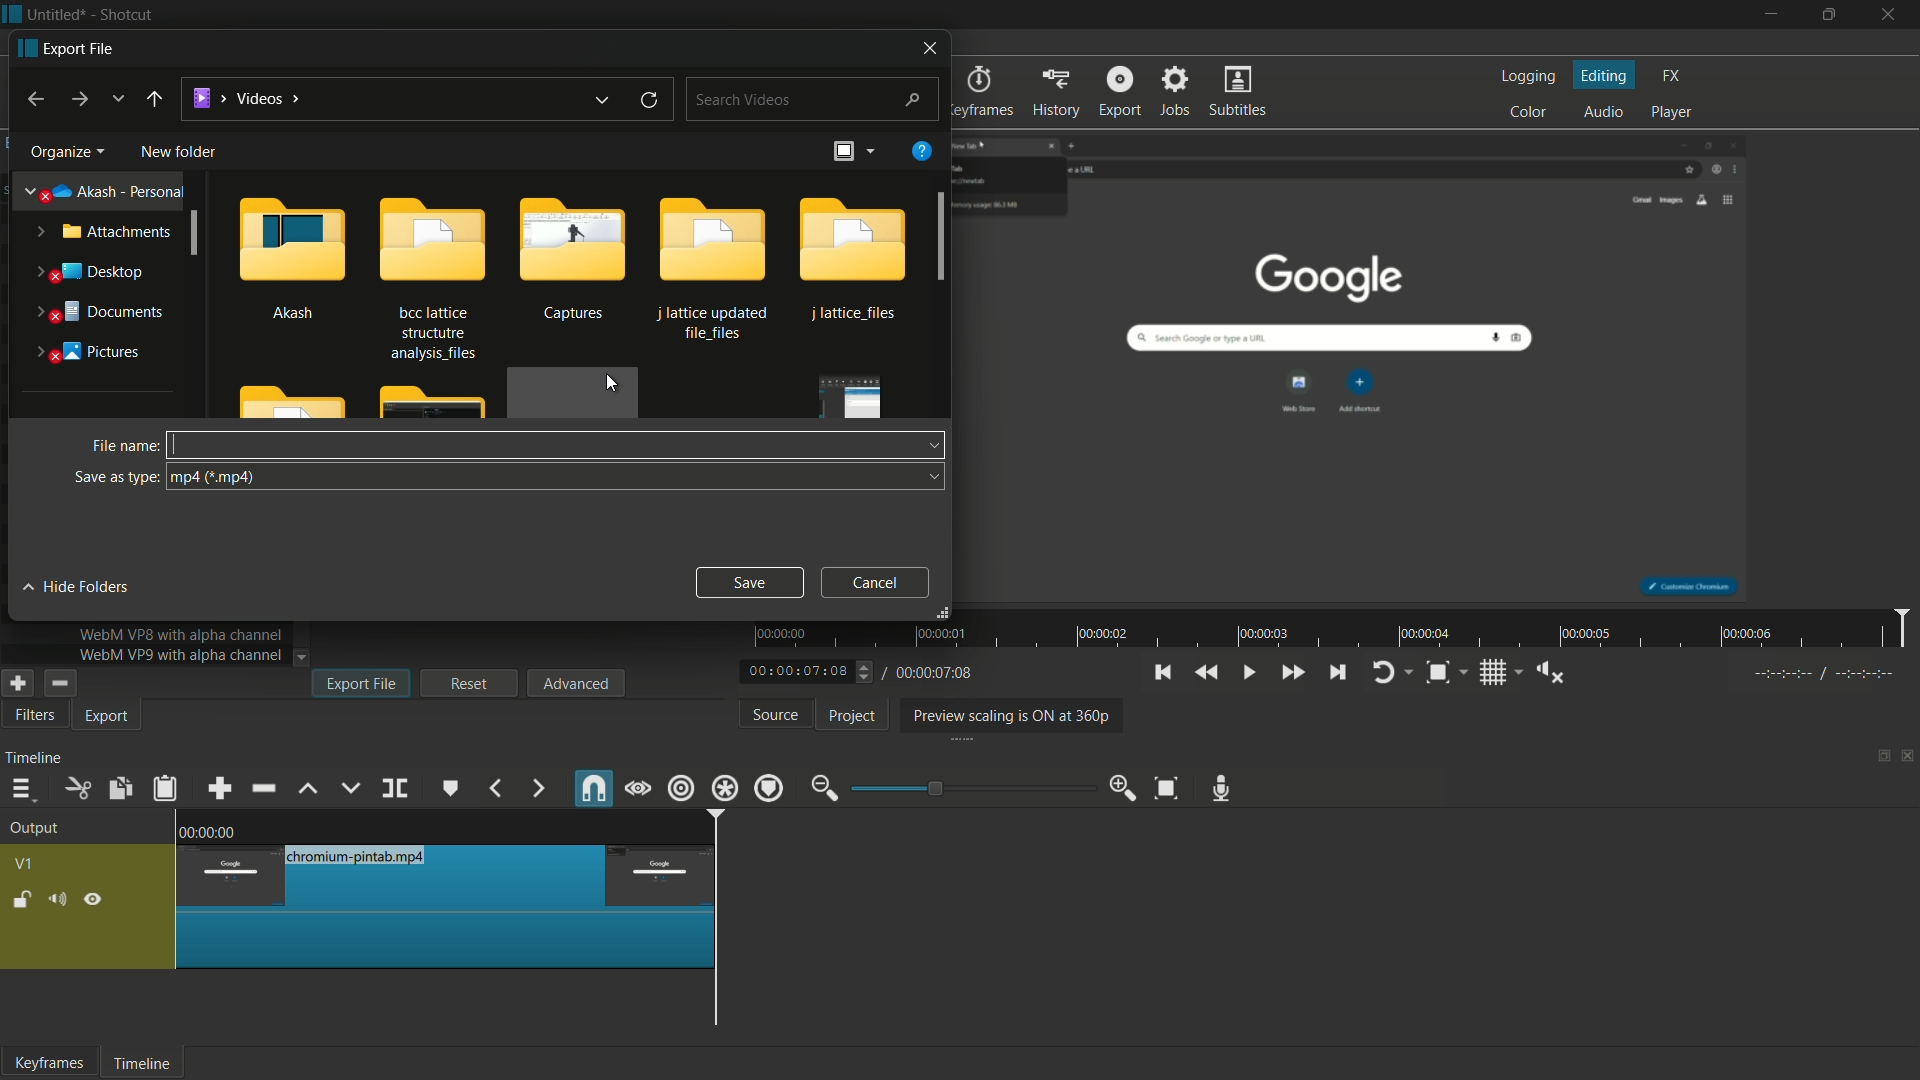 The height and width of the screenshot is (1080, 1920). What do you see at coordinates (649, 102) in the screenshot?
I see `refresh` at bounding box center [649, 102].